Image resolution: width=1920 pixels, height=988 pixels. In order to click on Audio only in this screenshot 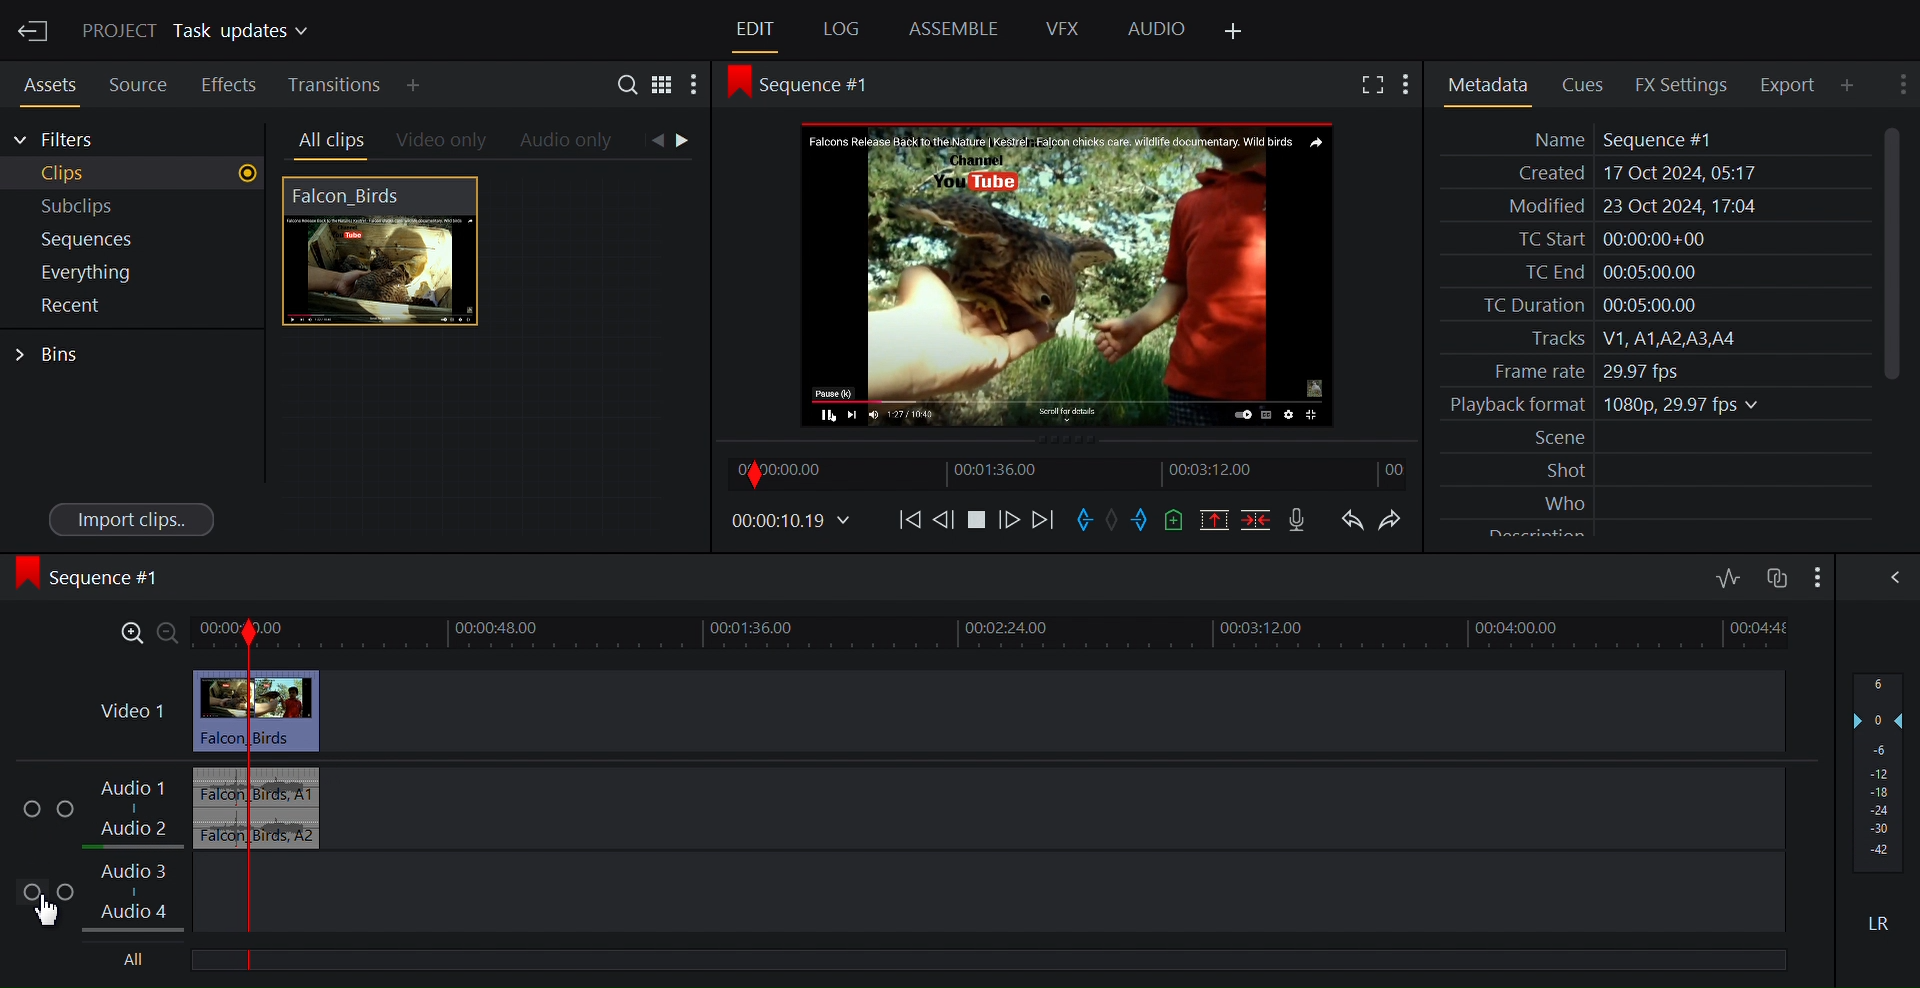, I will do `click(568, 142)`.